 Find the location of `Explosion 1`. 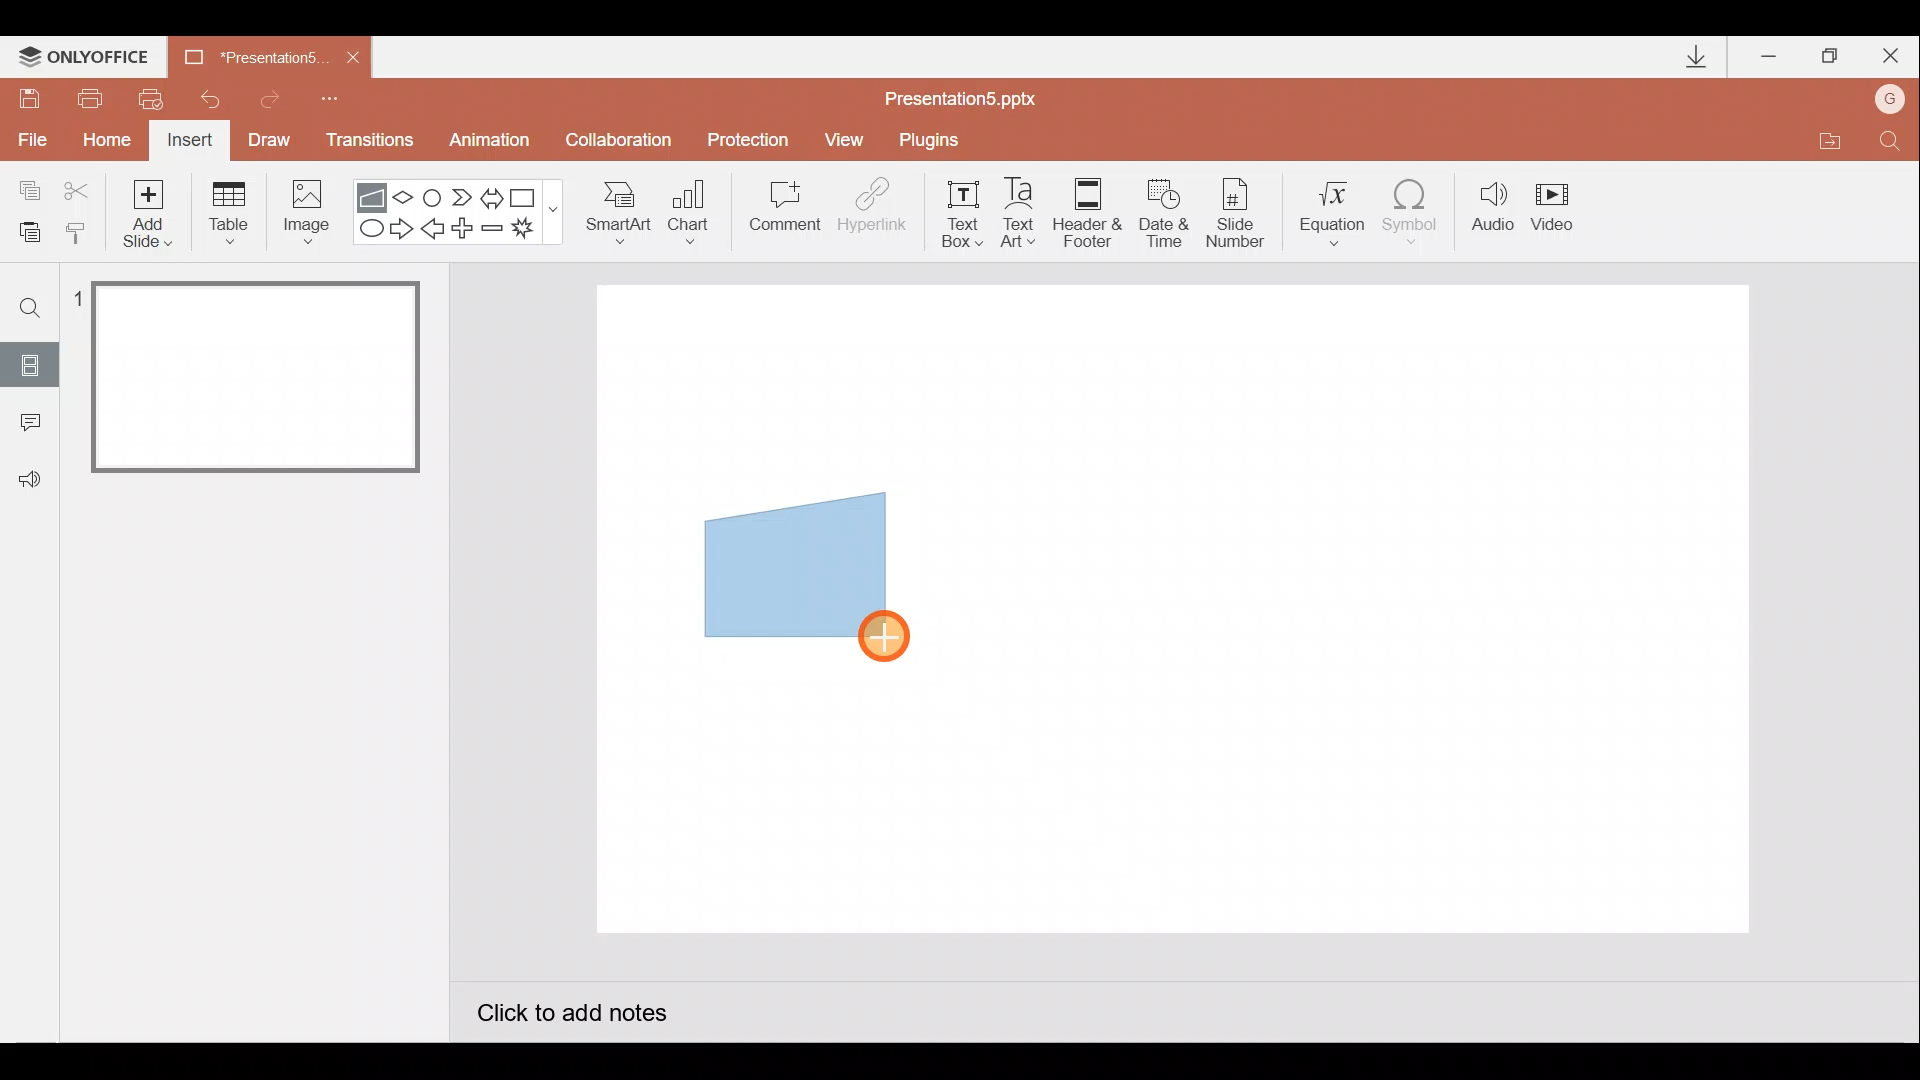

Explosion 1 is located at coordinates (535, 231).